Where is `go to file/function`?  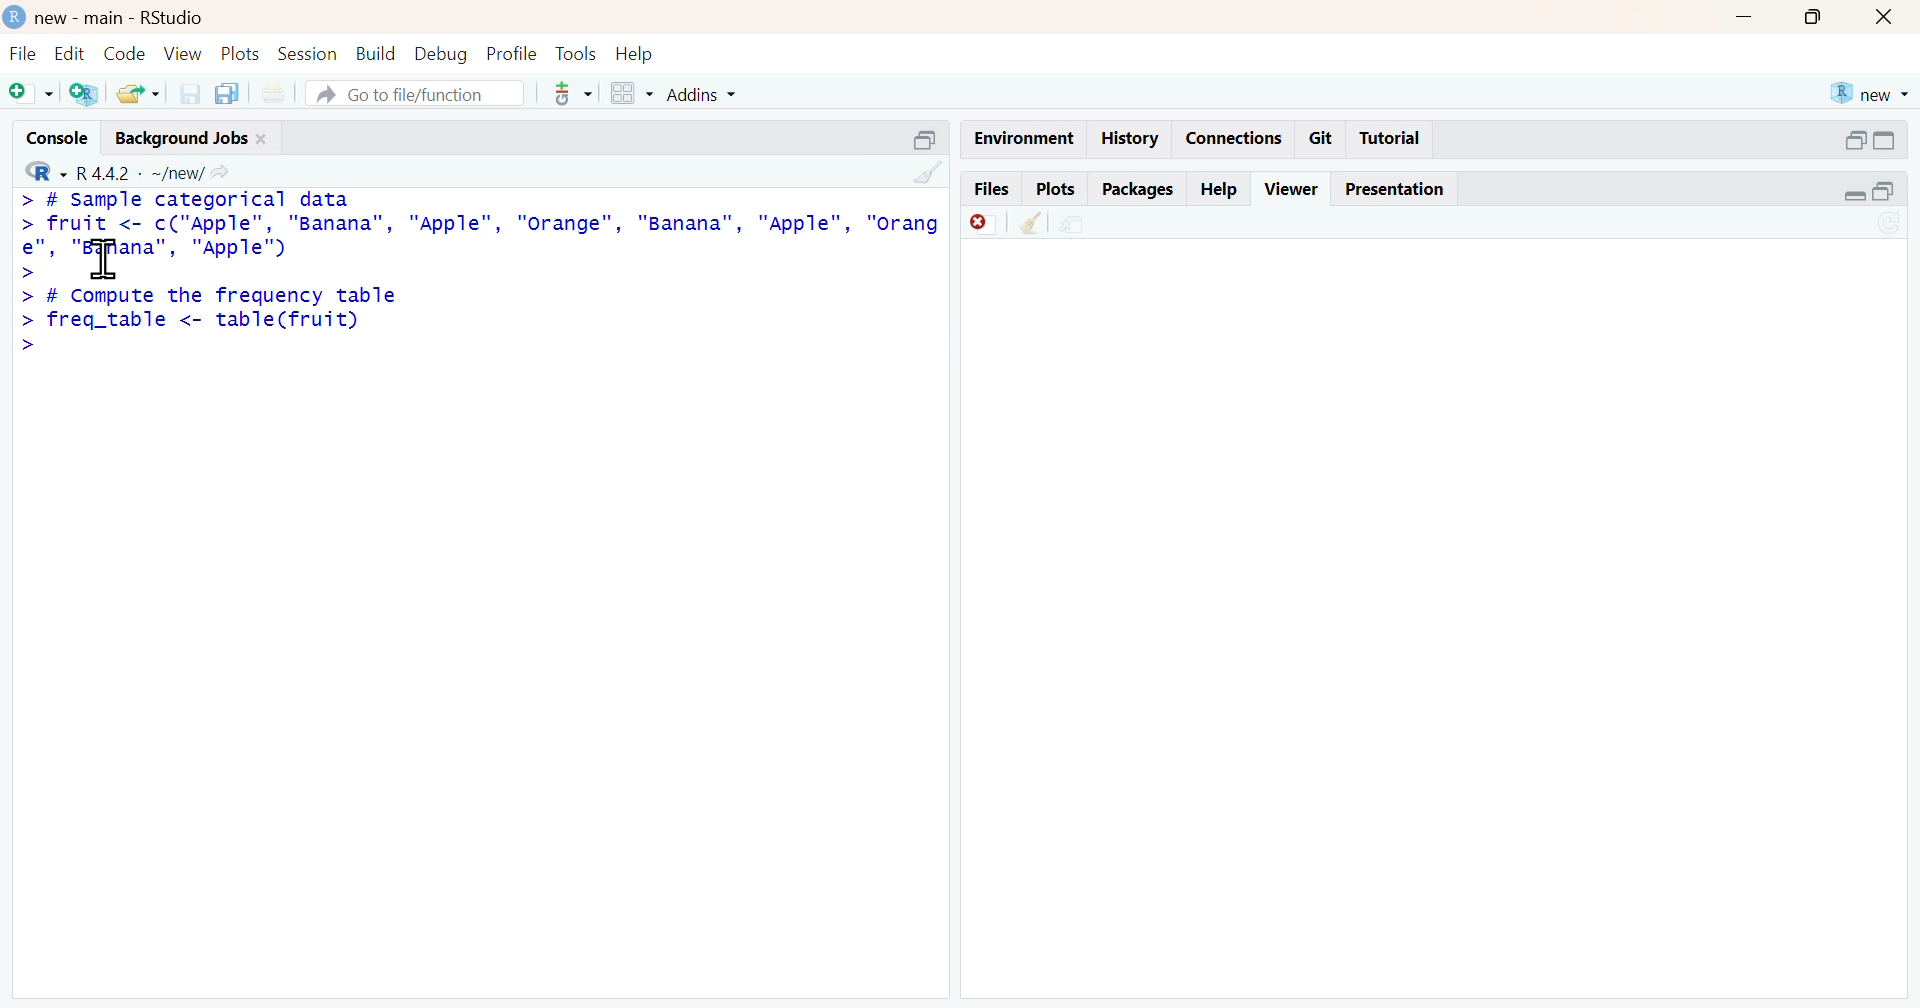
go to file/function is located at coordinates (415, 94).